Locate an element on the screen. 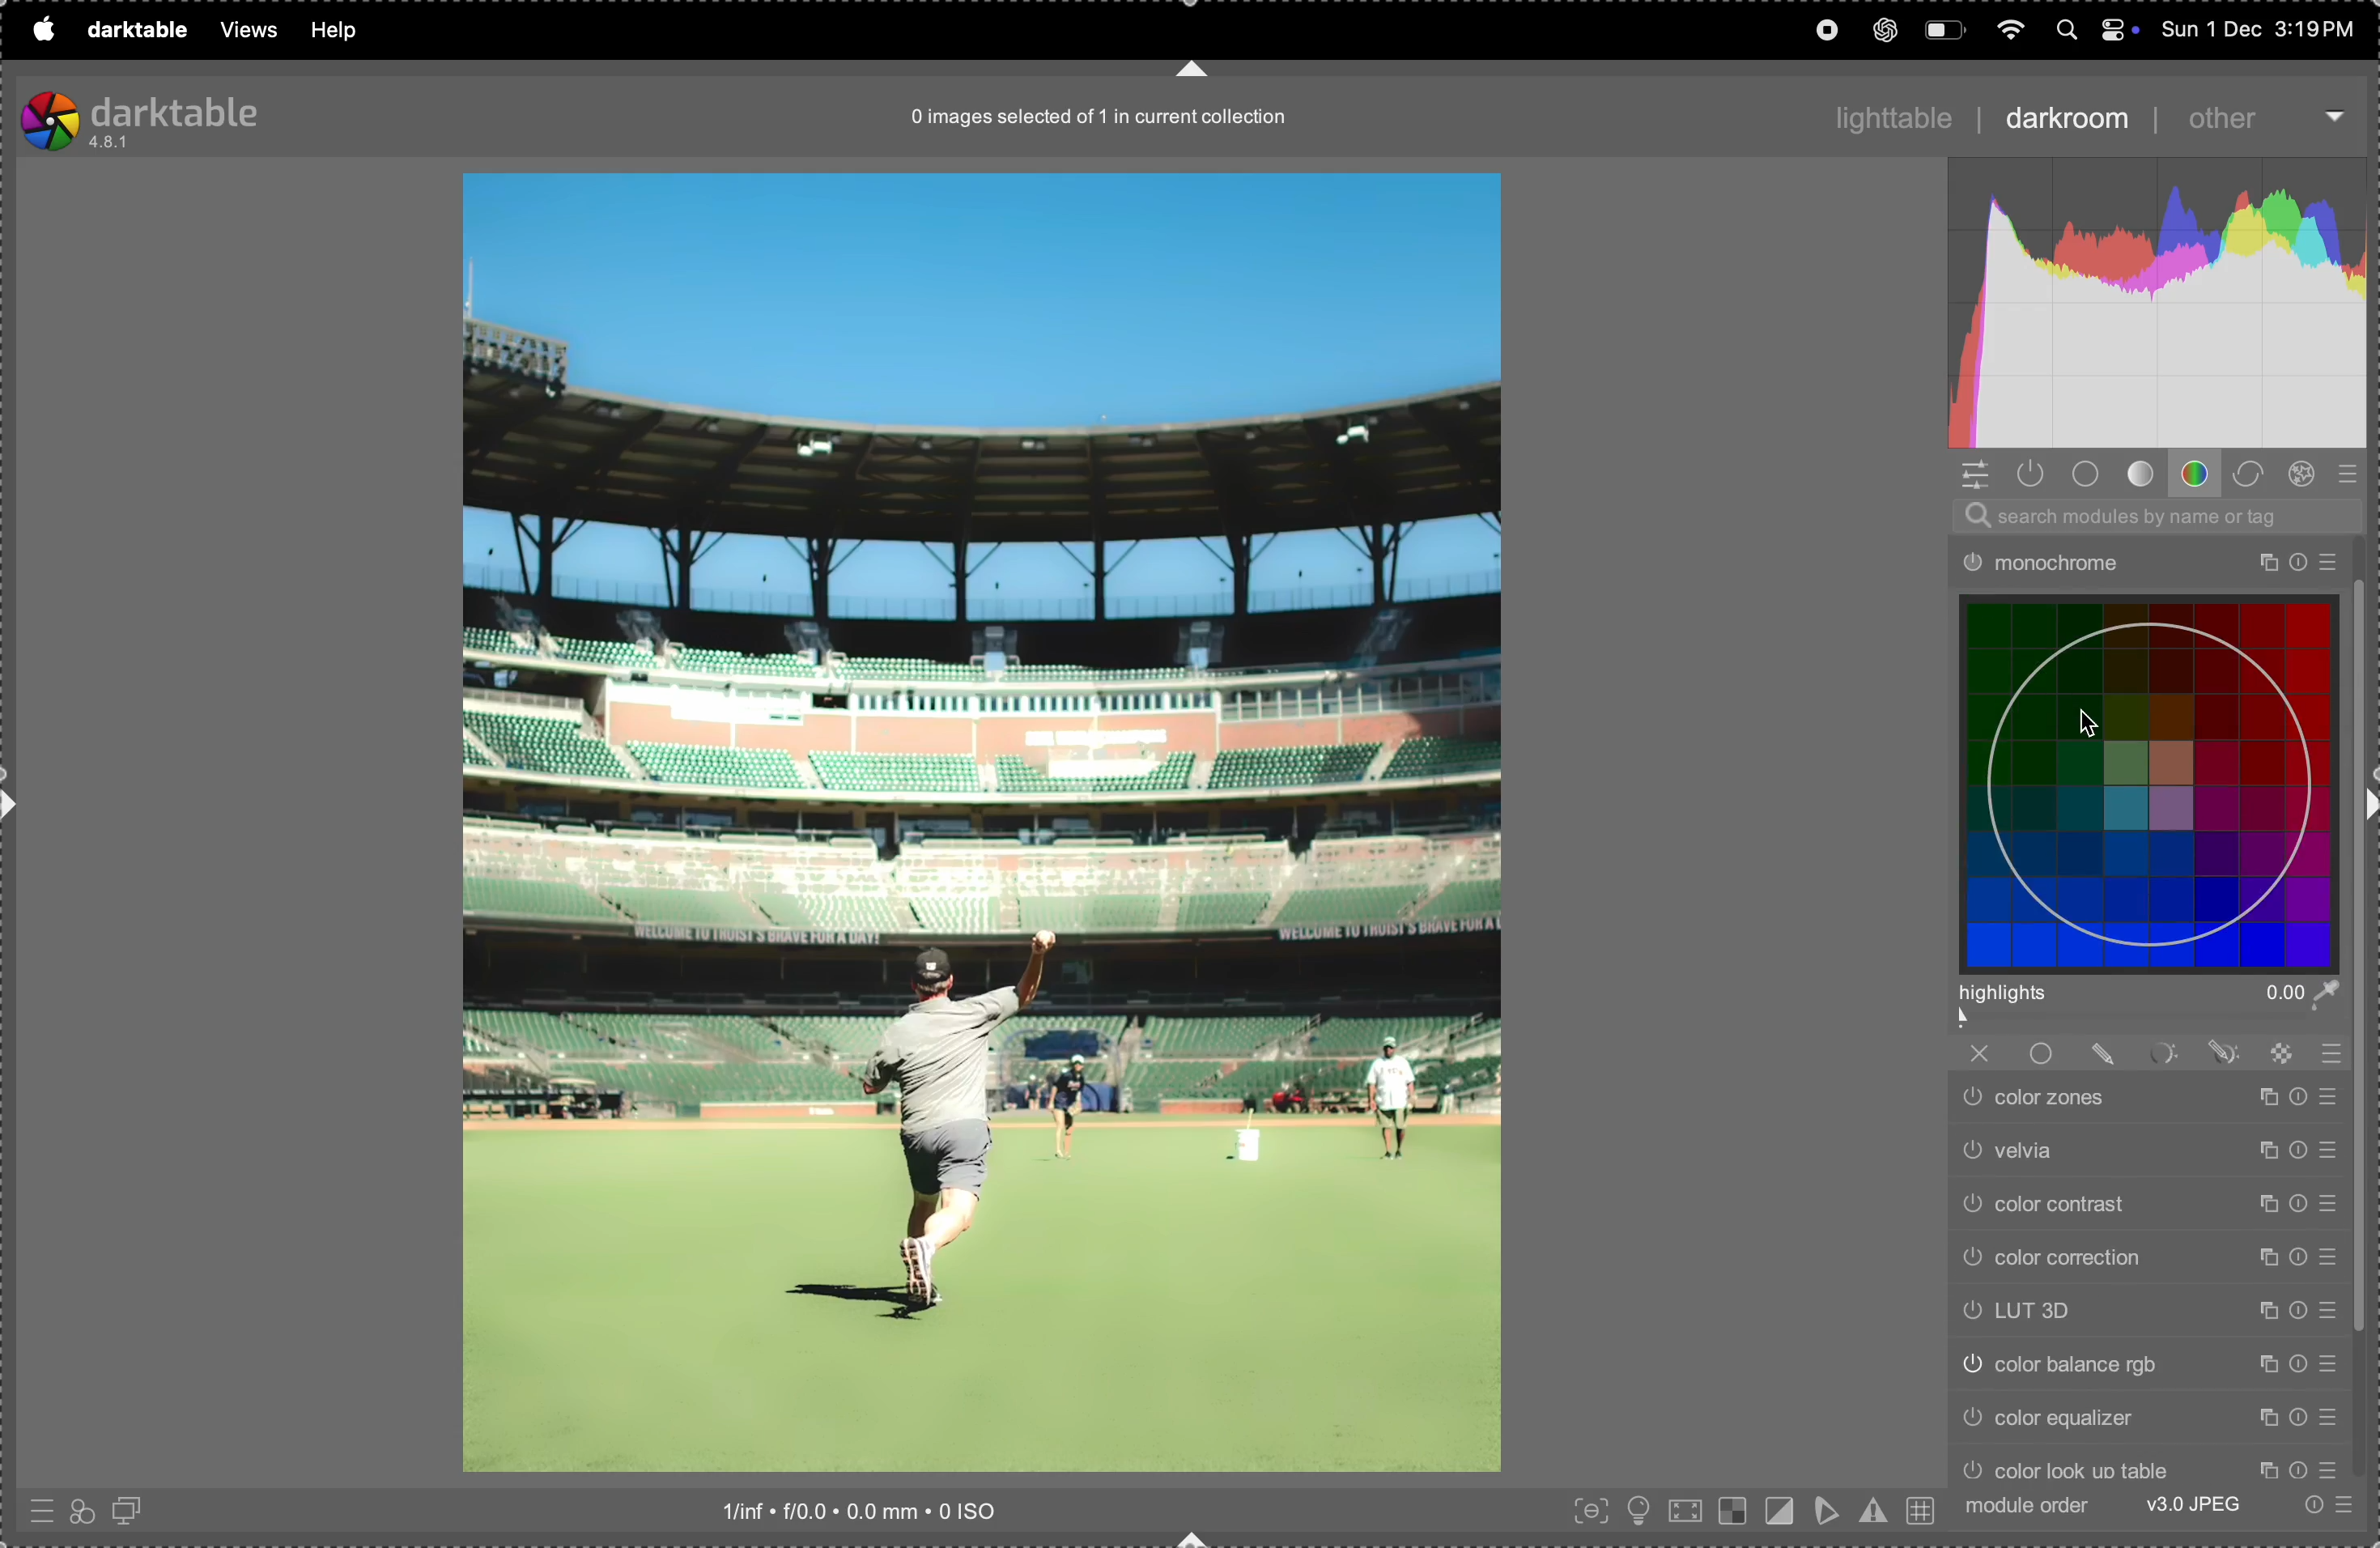 The width and height of the screenshot is (2380, 1548). full screen is located at coordinates (1687, 1510).